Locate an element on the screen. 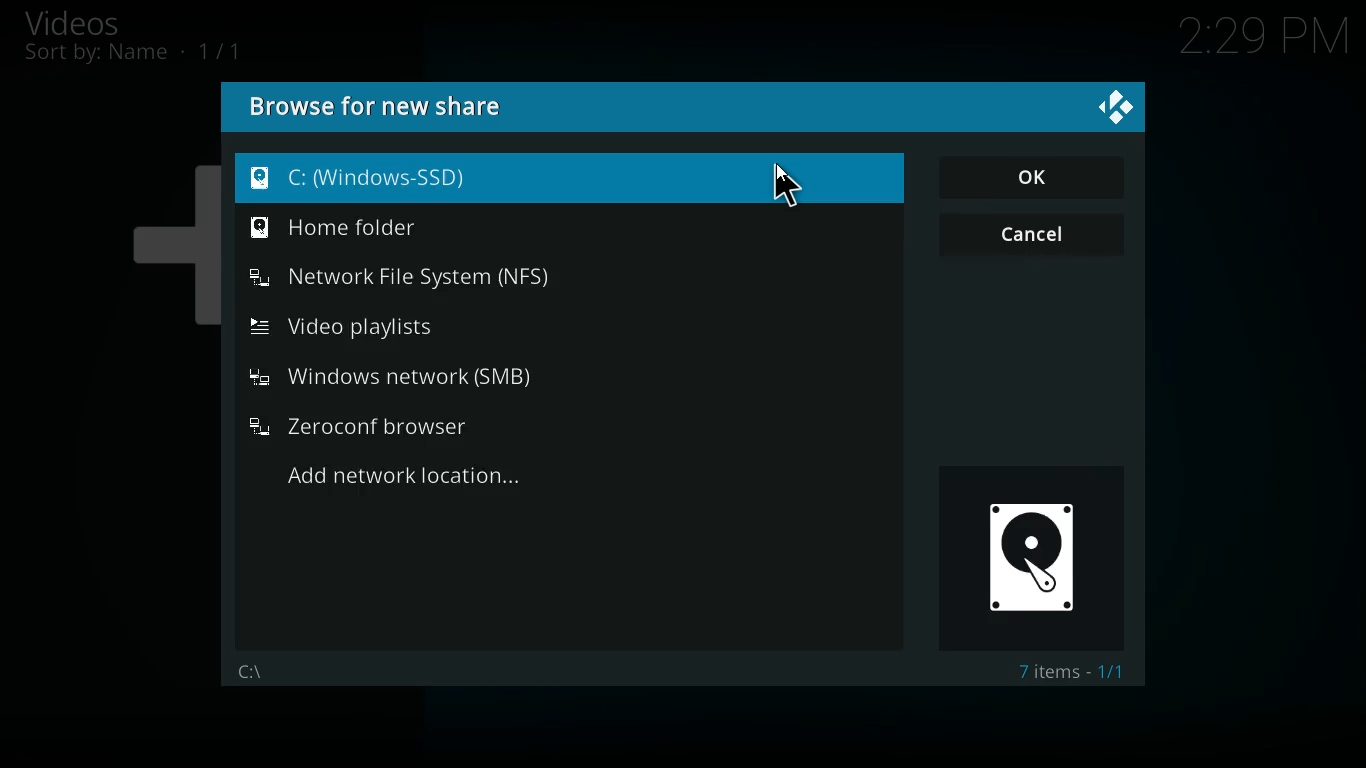 This screenshot has width=1366, height=768. video playlist is located at coordinates (388, 325).